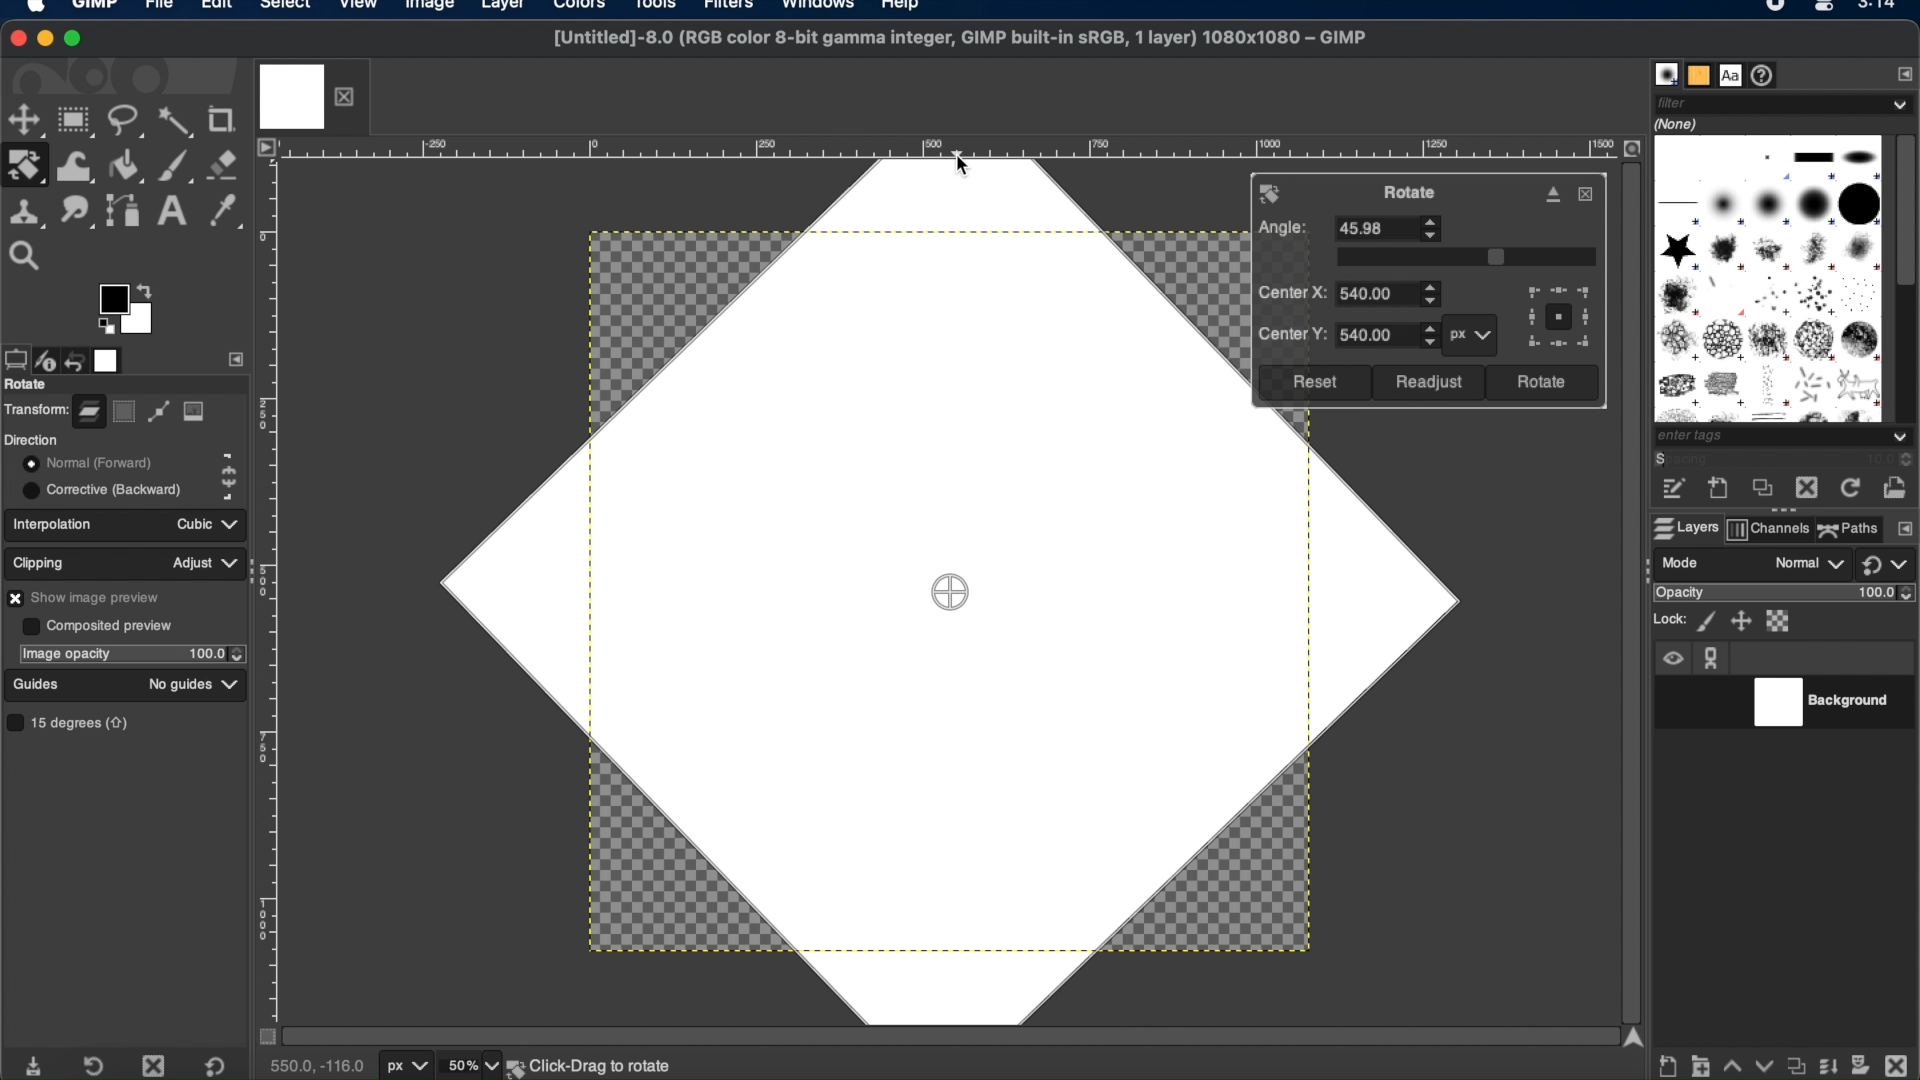  I want to click on anchor icon, so click(1713, 658).